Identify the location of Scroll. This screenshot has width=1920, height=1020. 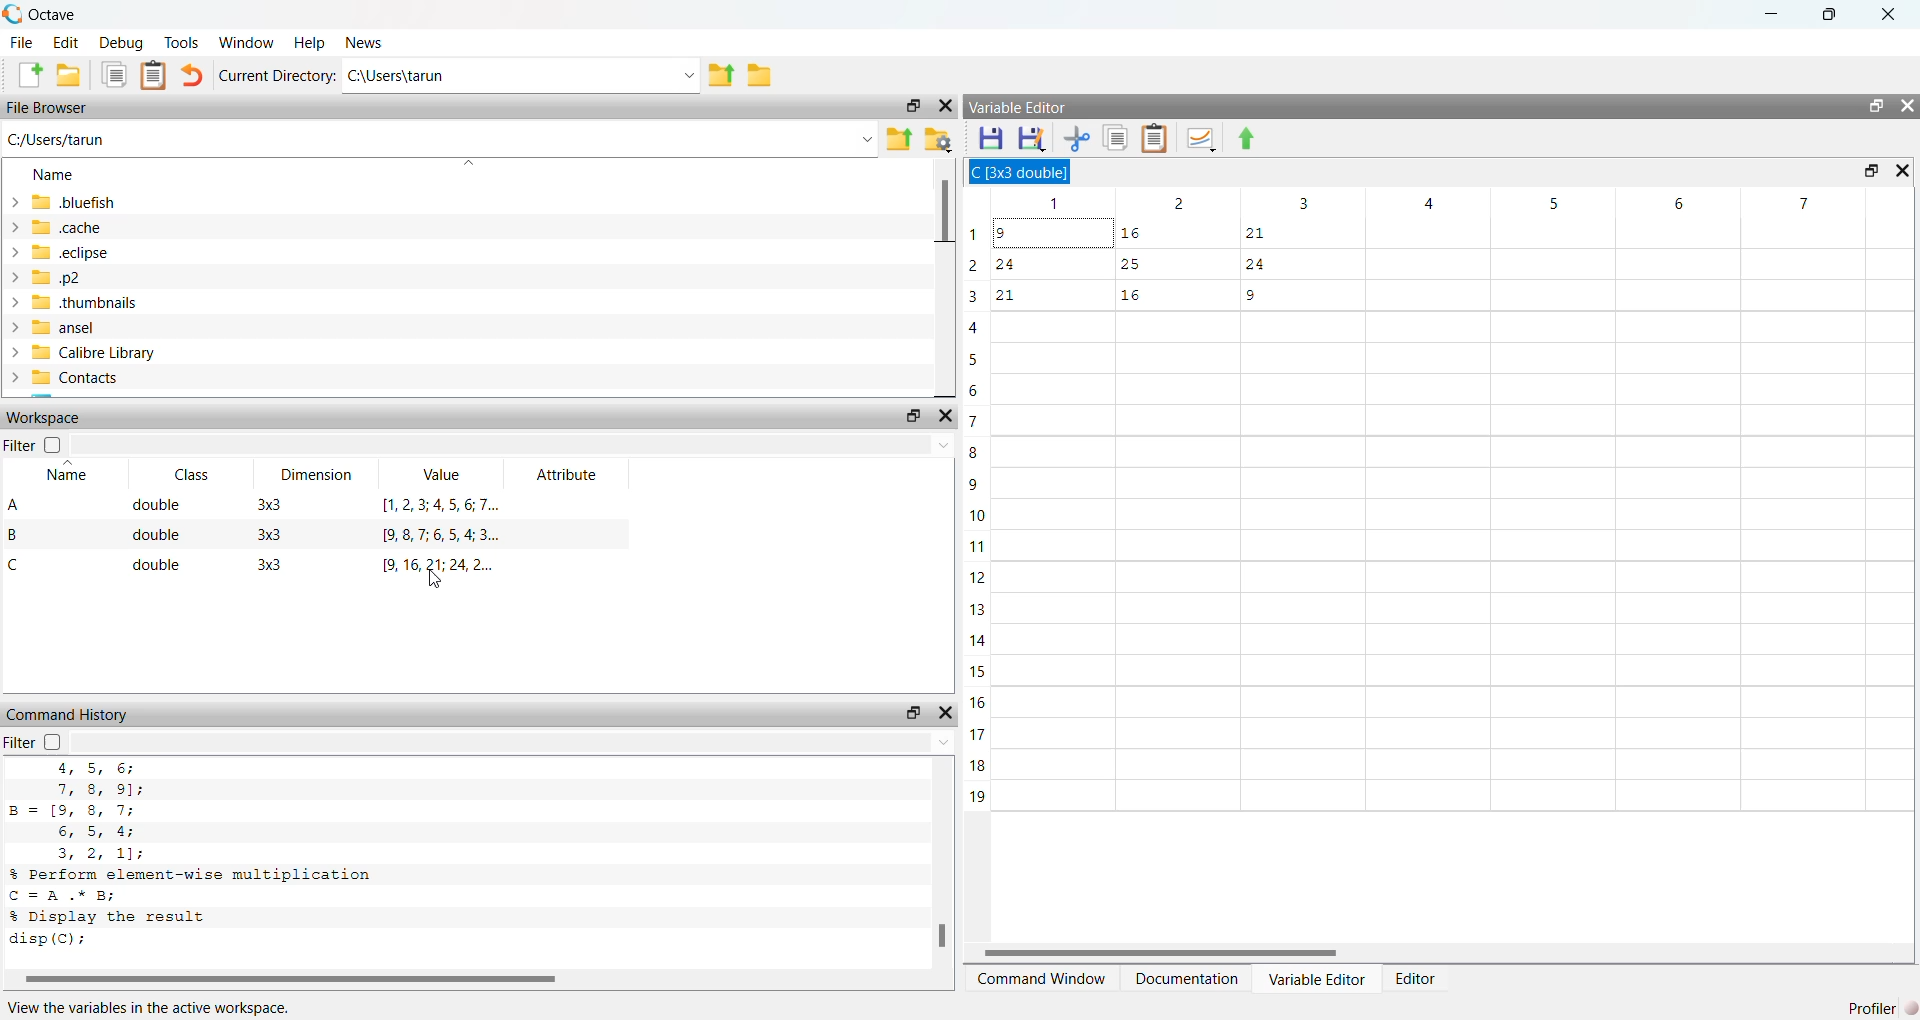
(475, 981).